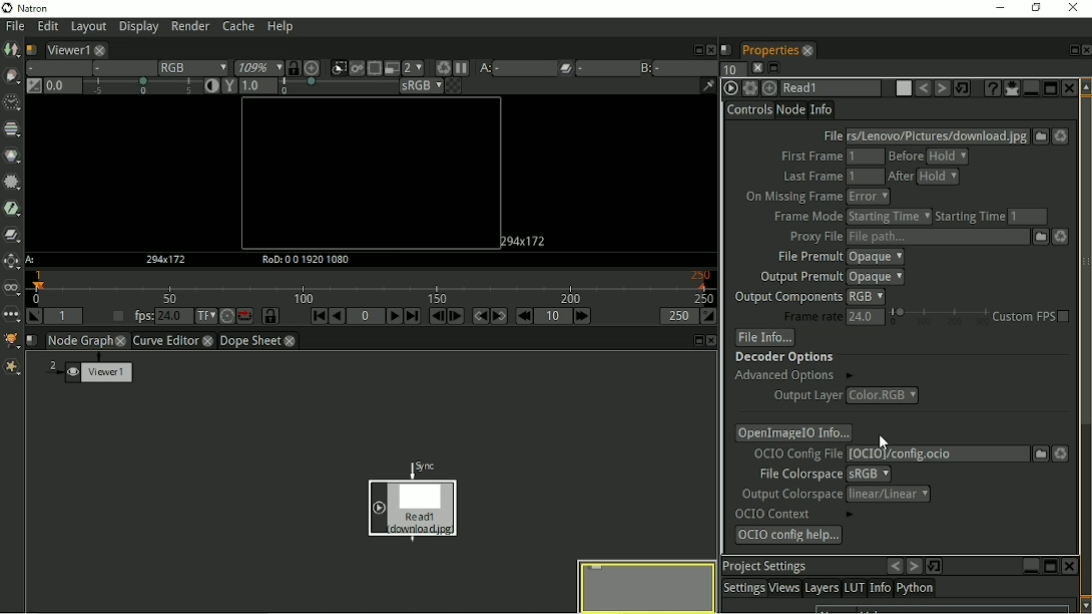  Describe the element at coordinates (31, 260) in the screenshot. I see `A` at that location.